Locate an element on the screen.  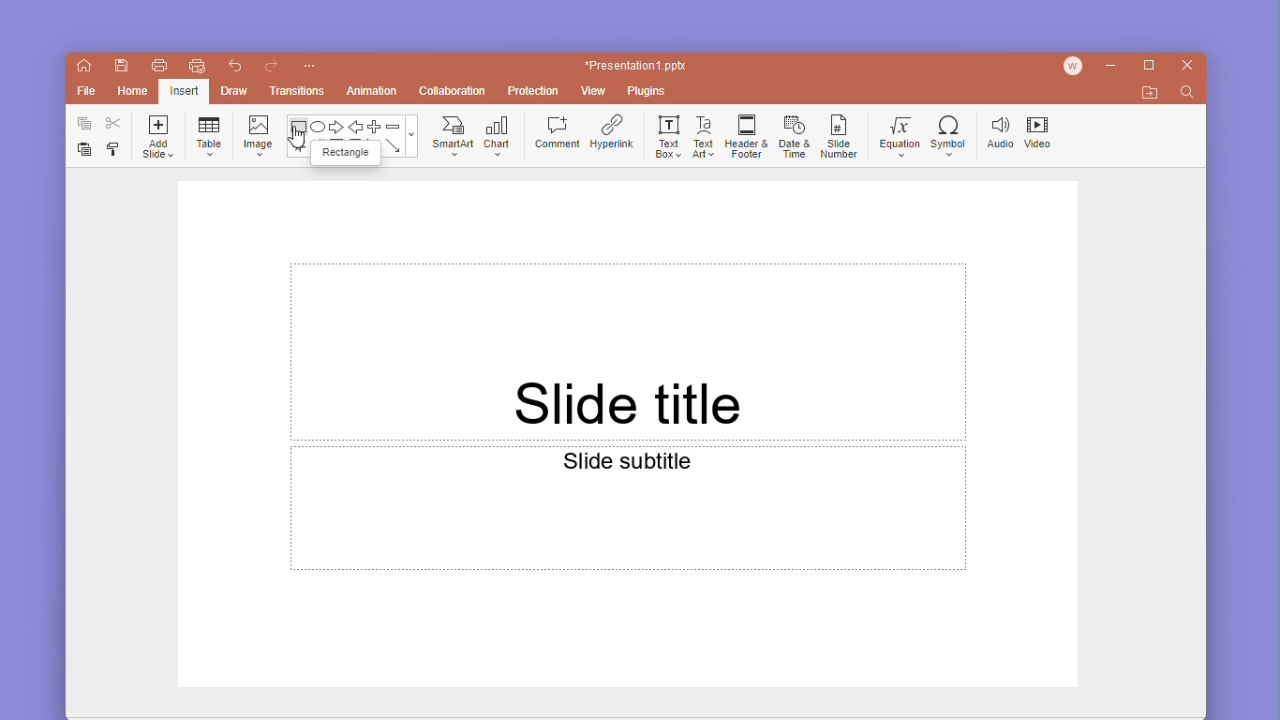
slide Title text is located at coordinates (626, 352).